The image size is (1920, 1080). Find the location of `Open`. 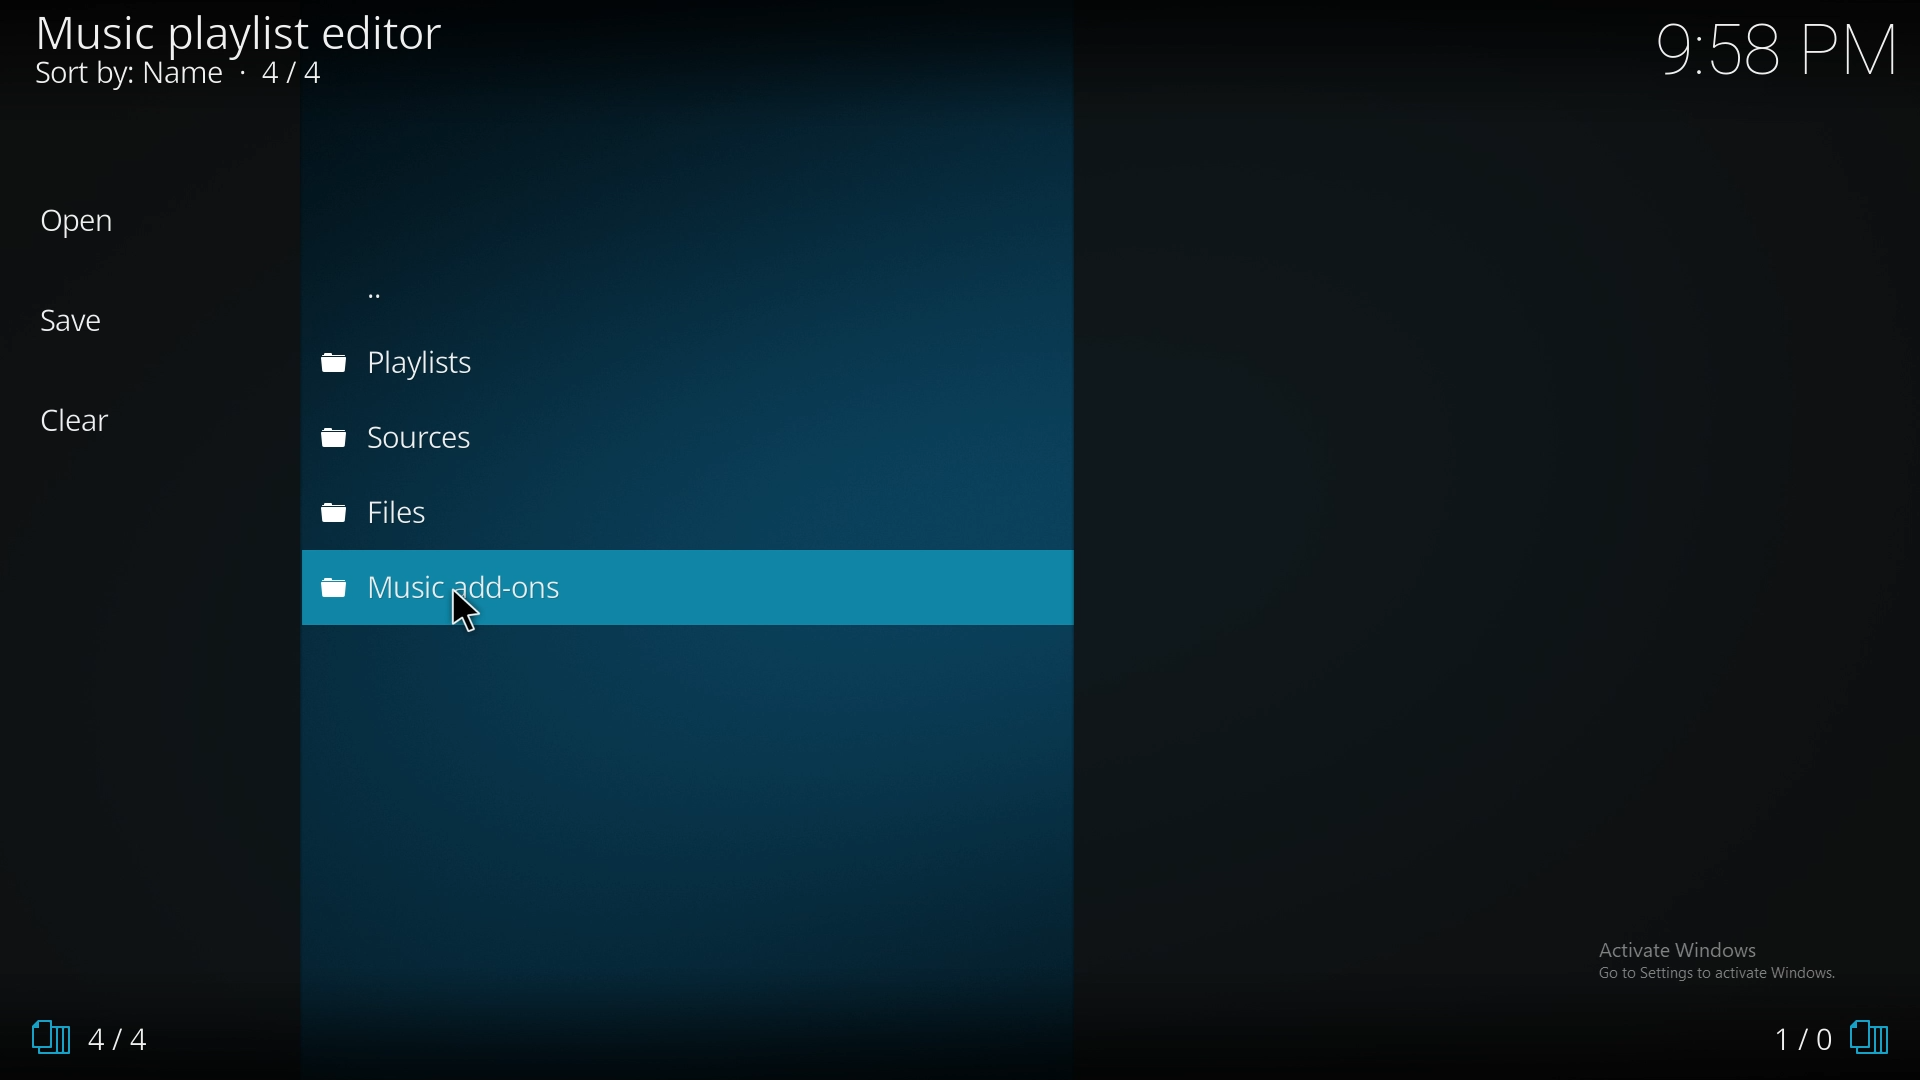

Open is located at coordinates (78, 221).